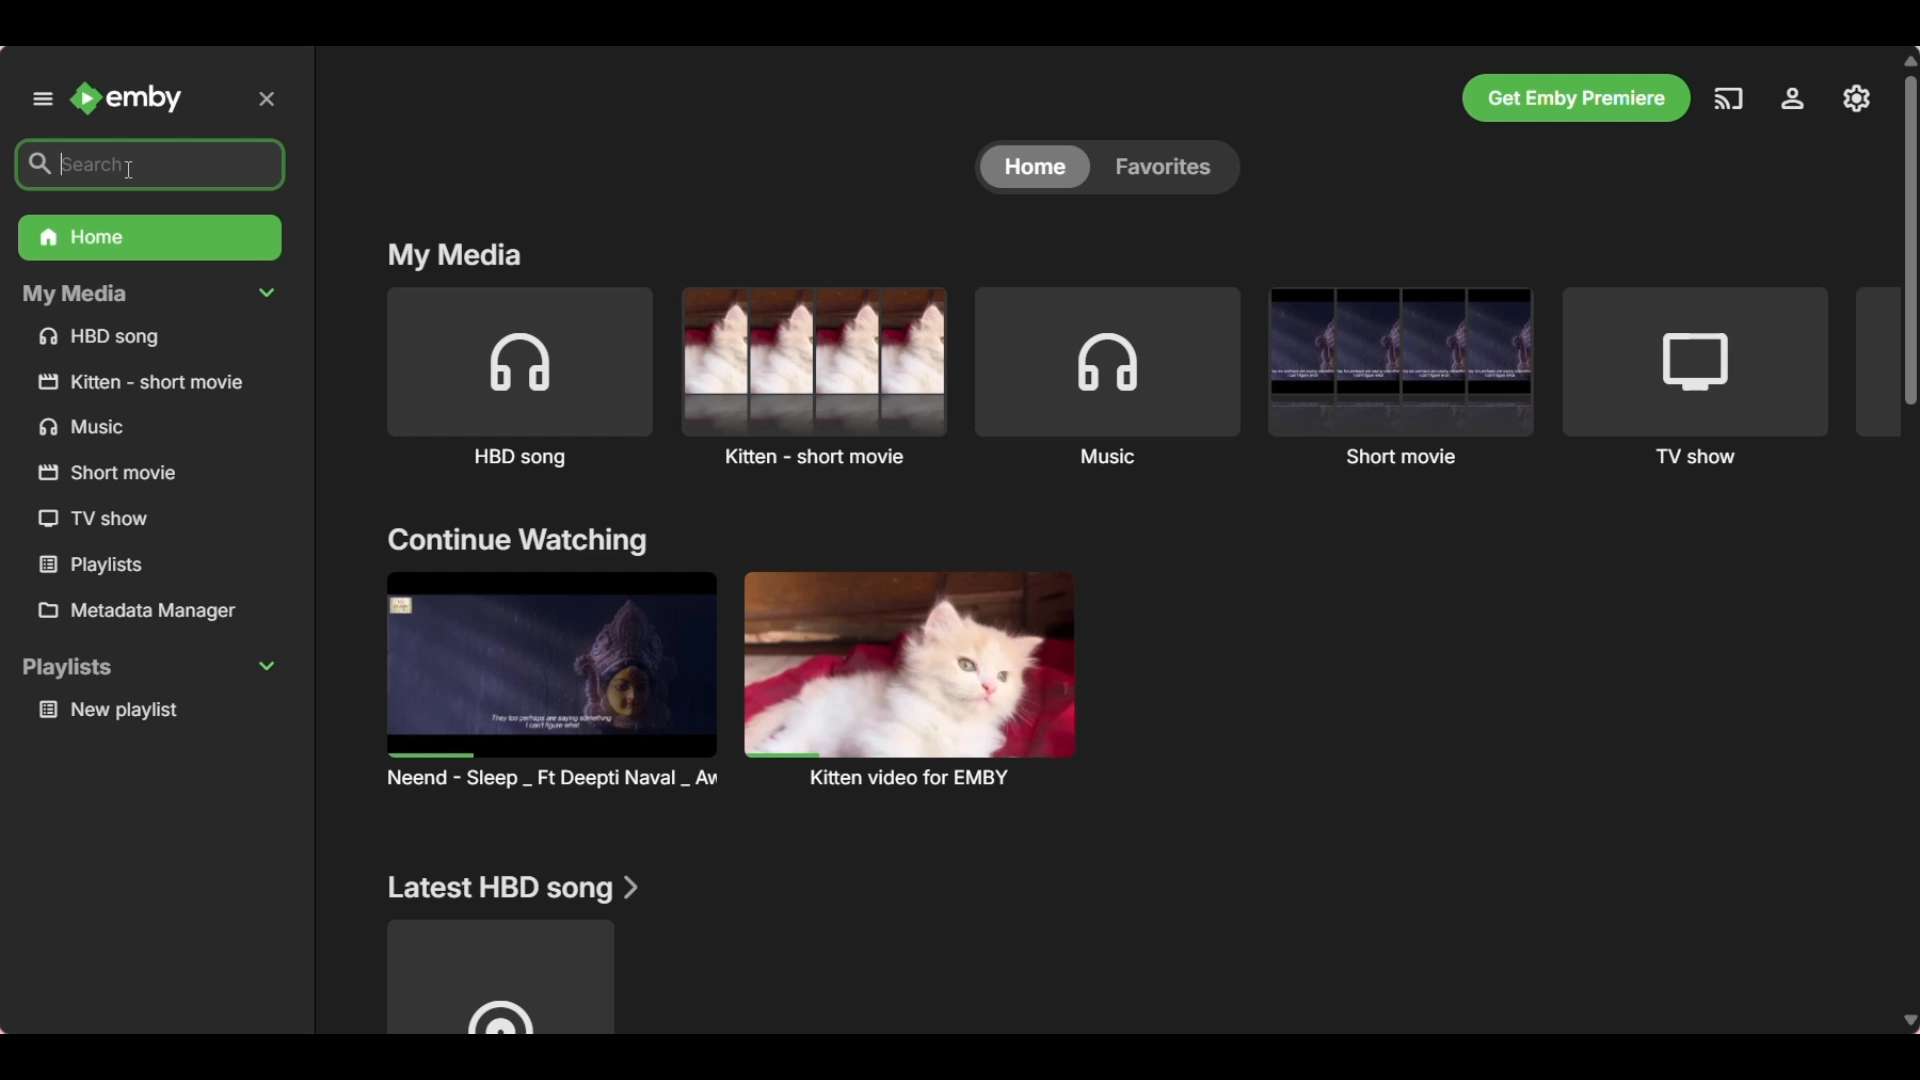 Image resolution: width=1920 pixels, height=1080 pixels. Describe the element at coordinates (1402, 375) in the screenshot. I see `Short movie` at that location.